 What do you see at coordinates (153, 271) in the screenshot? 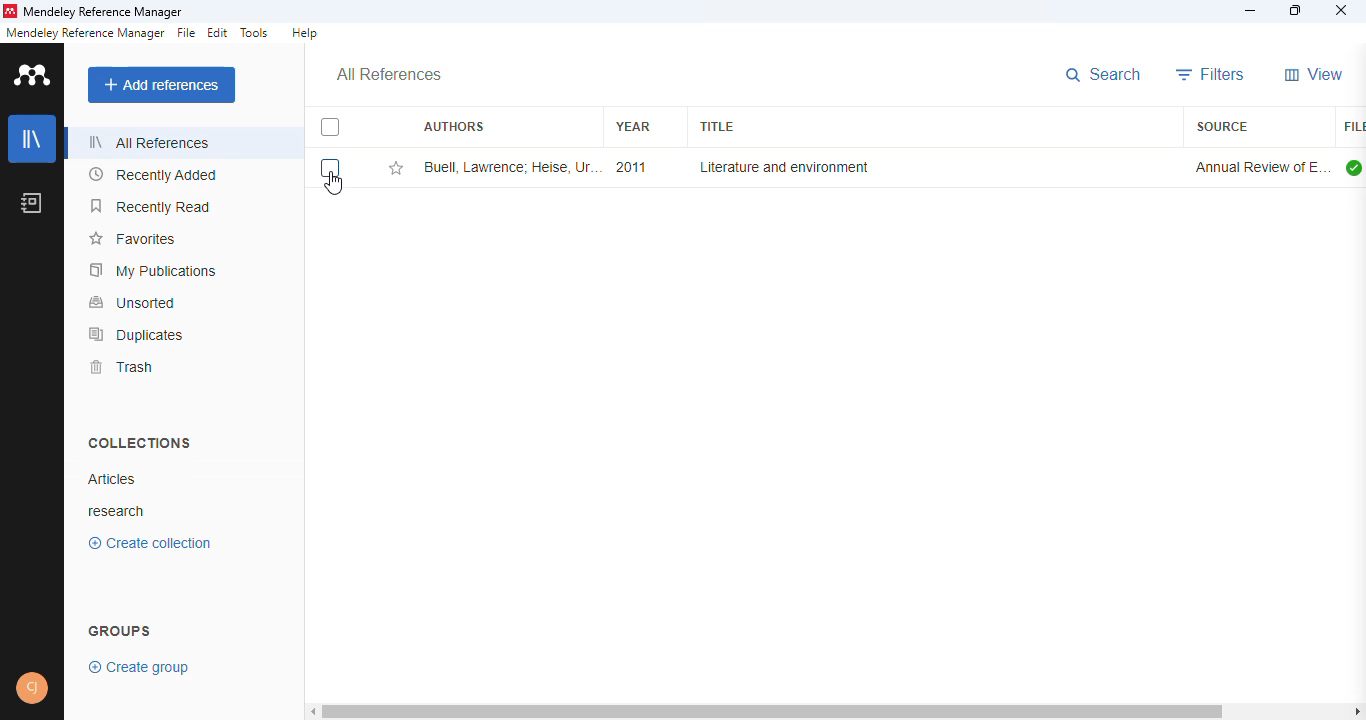
I see `my publications` at bounding box center [153, 271].